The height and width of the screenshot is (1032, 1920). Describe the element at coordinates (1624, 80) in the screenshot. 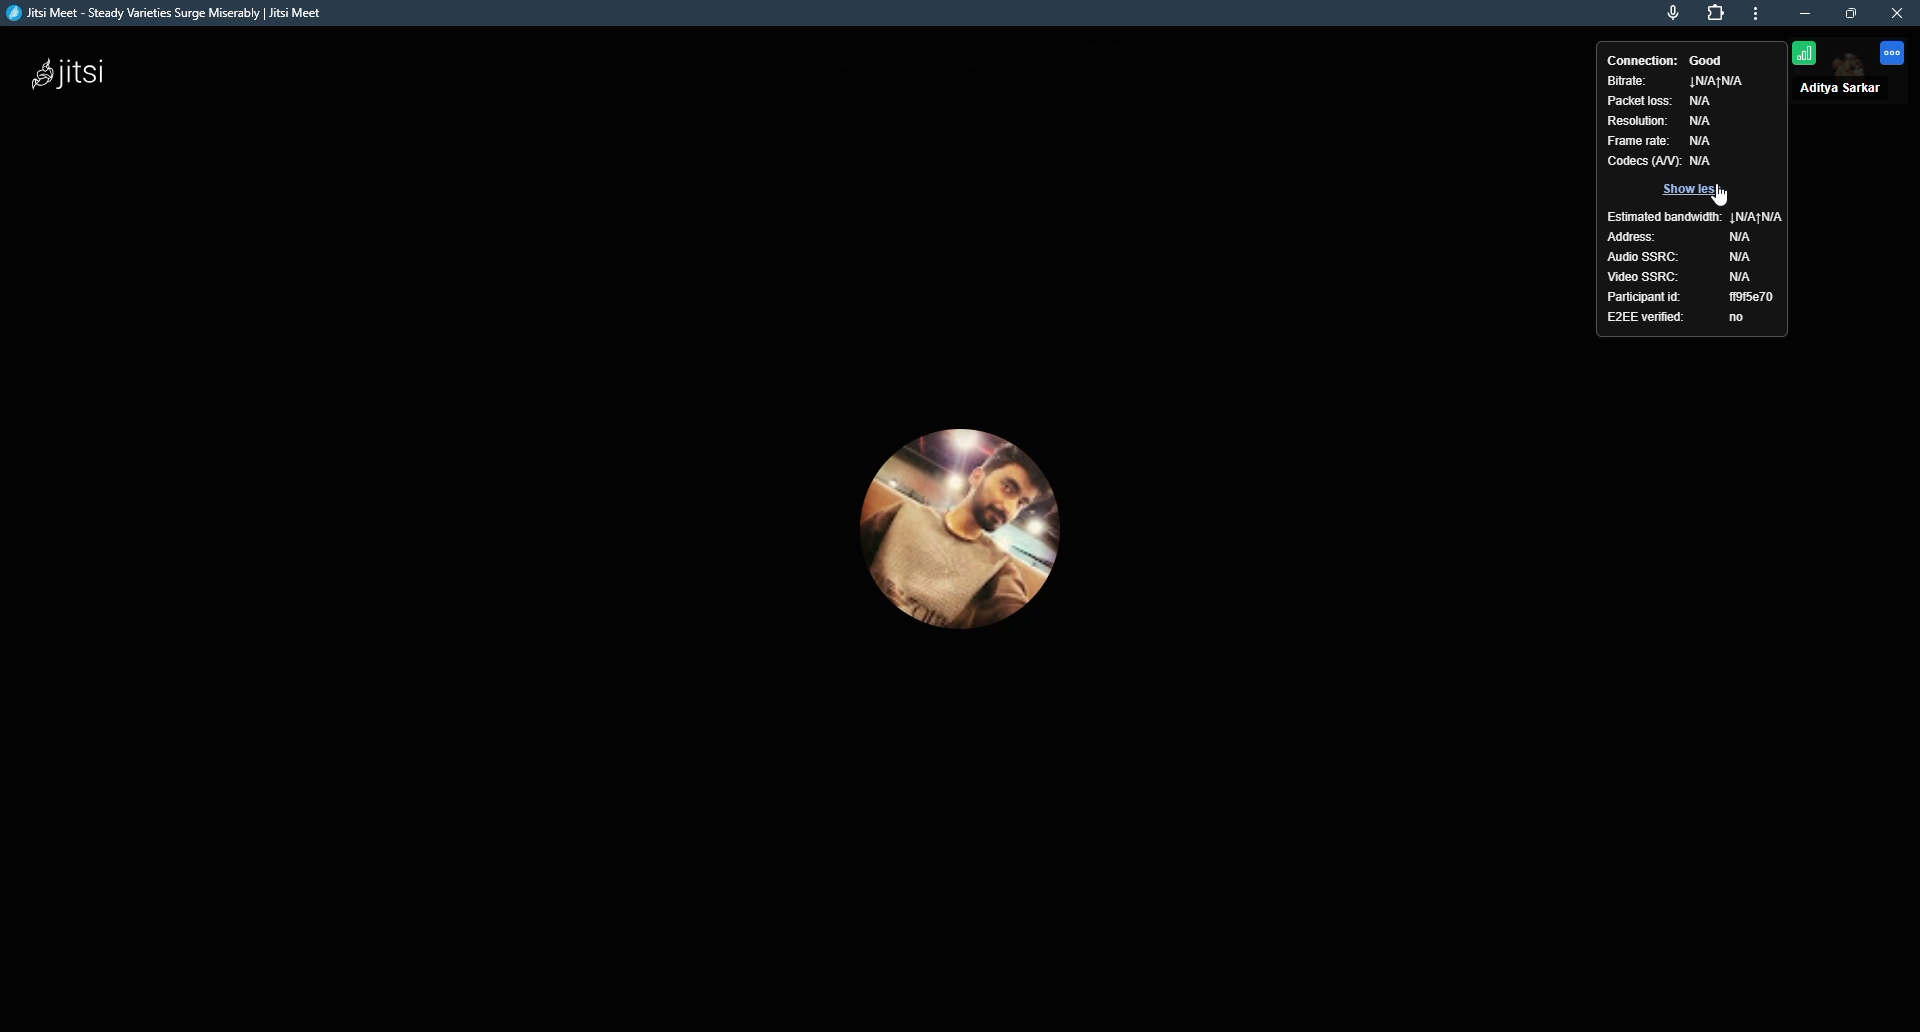

I see `bitrate` at that location.